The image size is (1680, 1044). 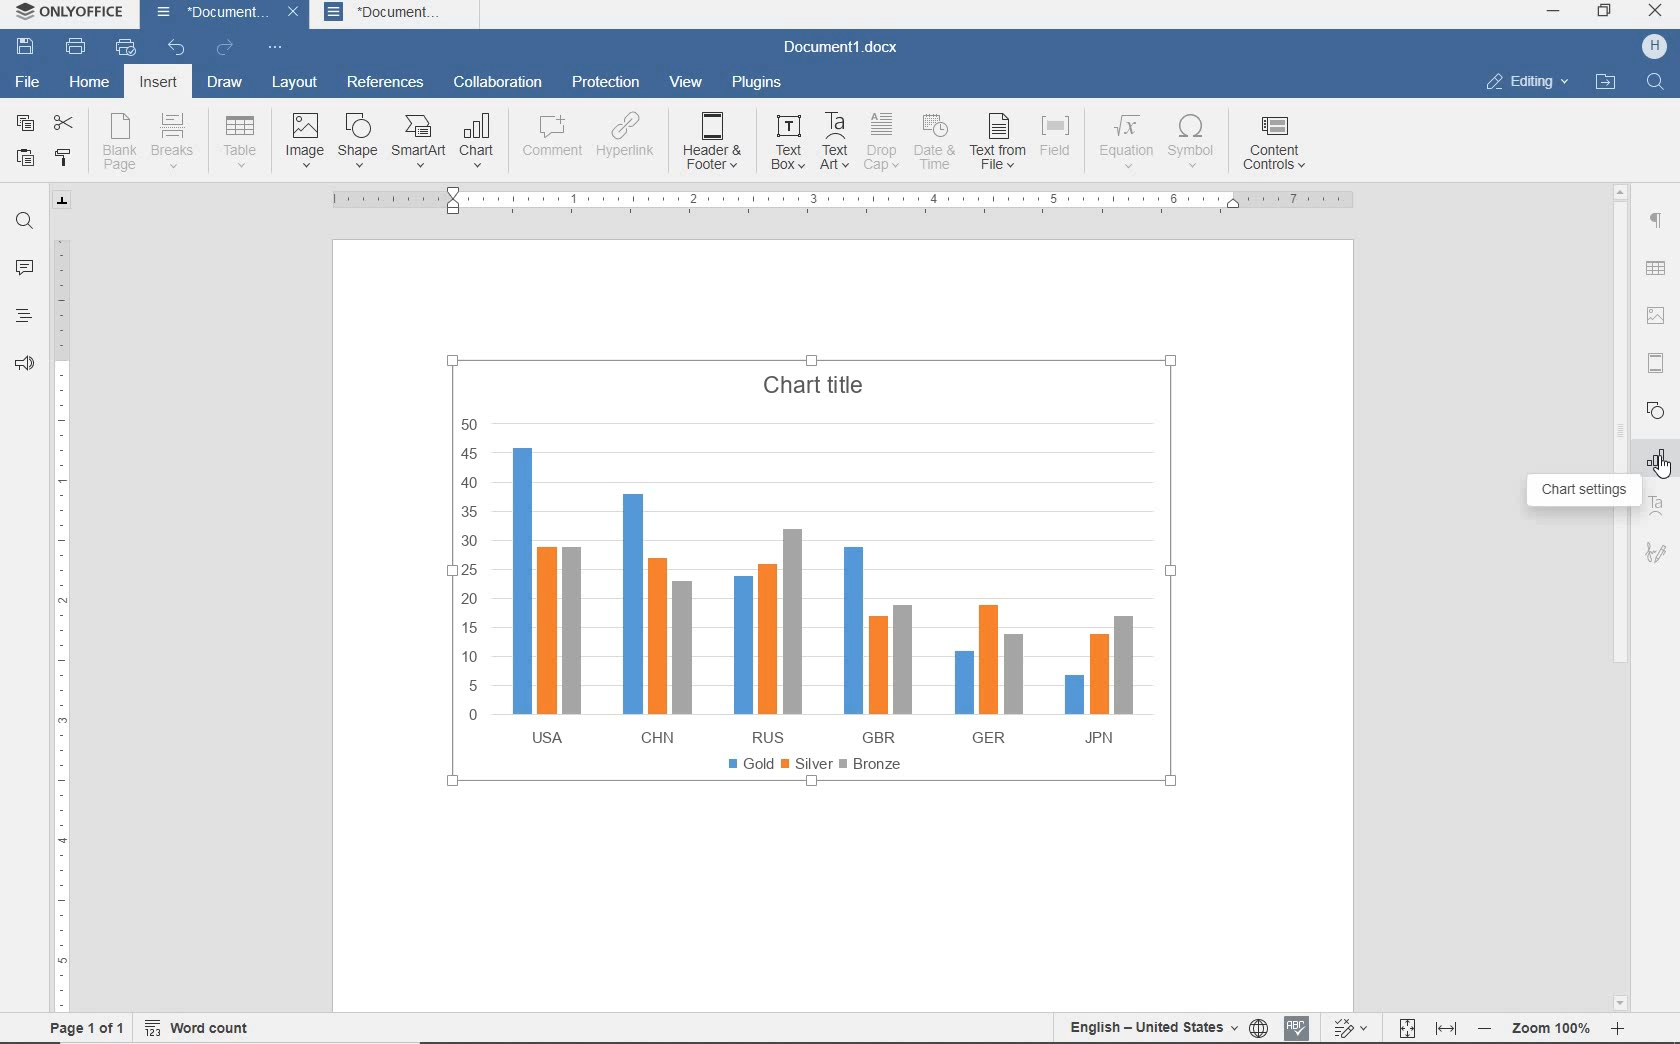 What do you see at coordinates (386, 84) in the screenshot?
I see `references` at bounding box center [386, 84].